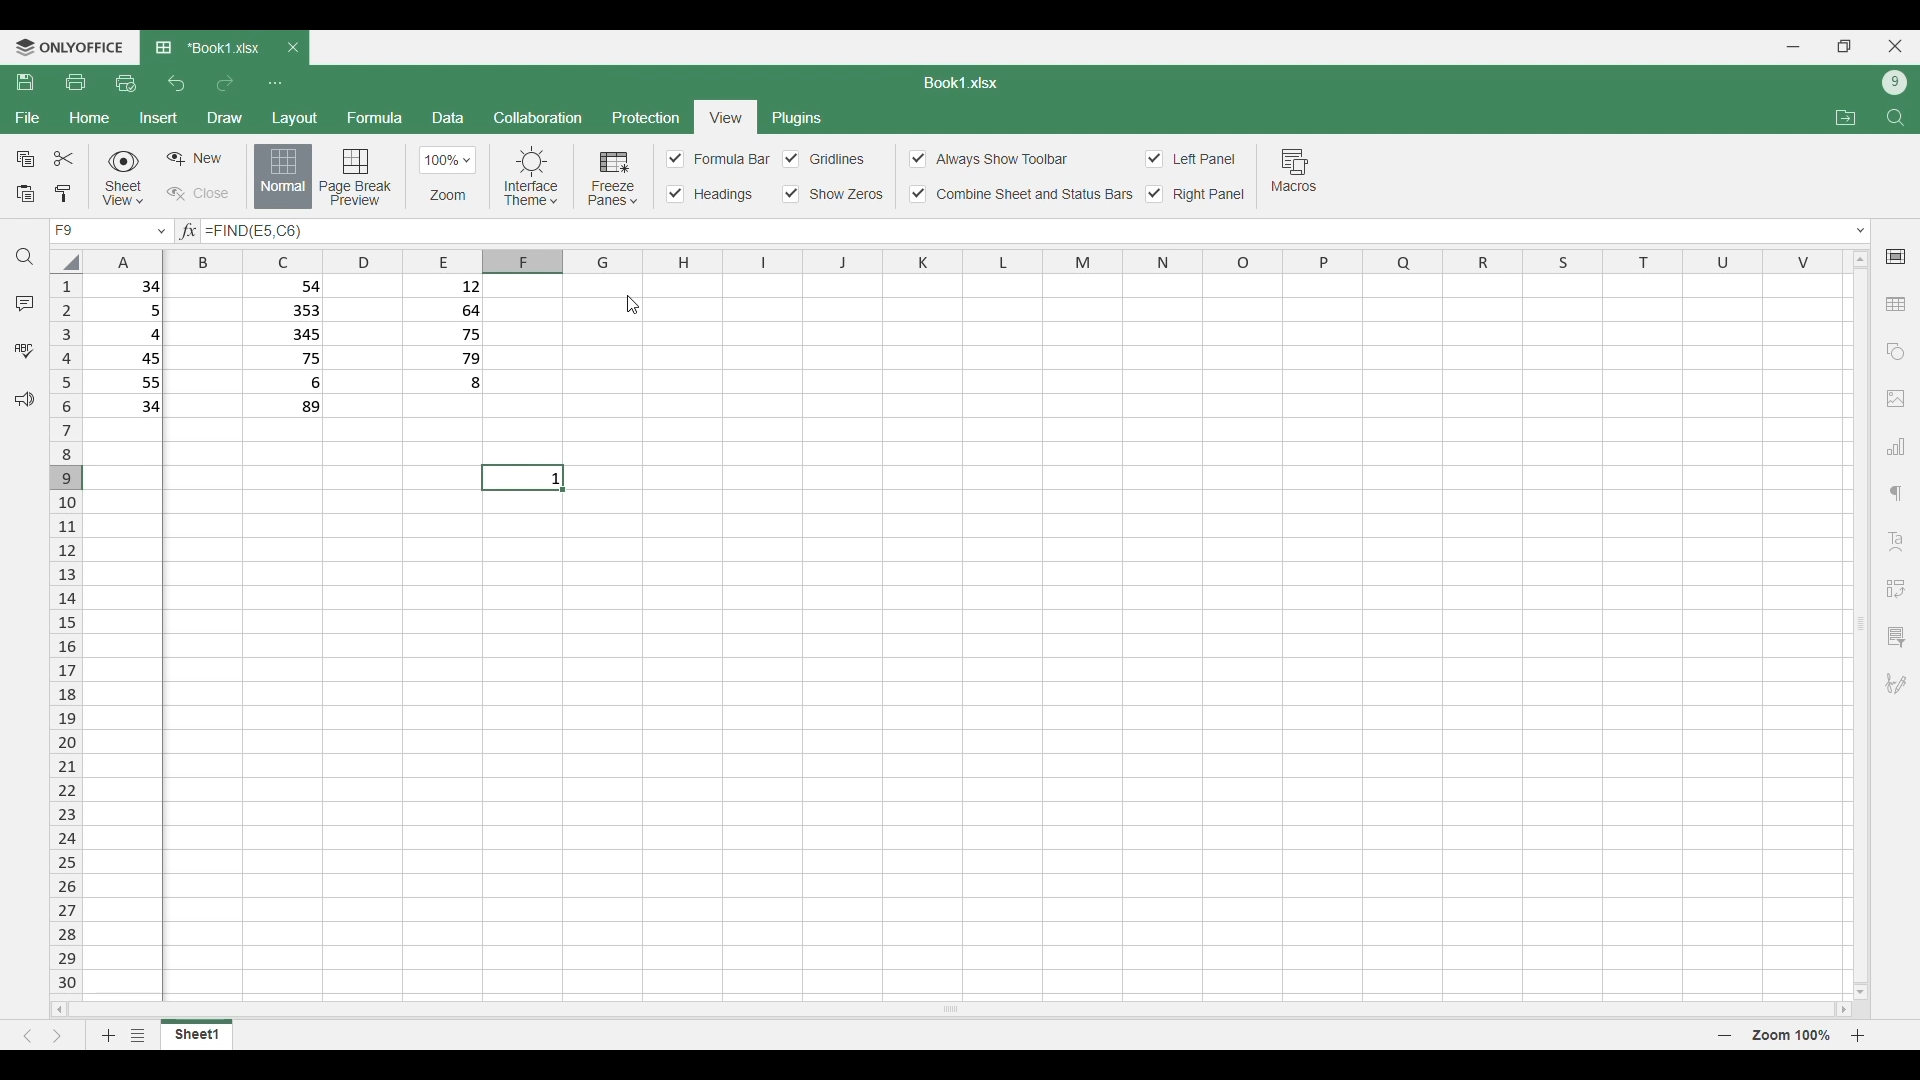 This screenshot has height=1080, width=1920. Describe the element at coordinates (225, 118) in the screenshot. I see `Draw menu` at that location.